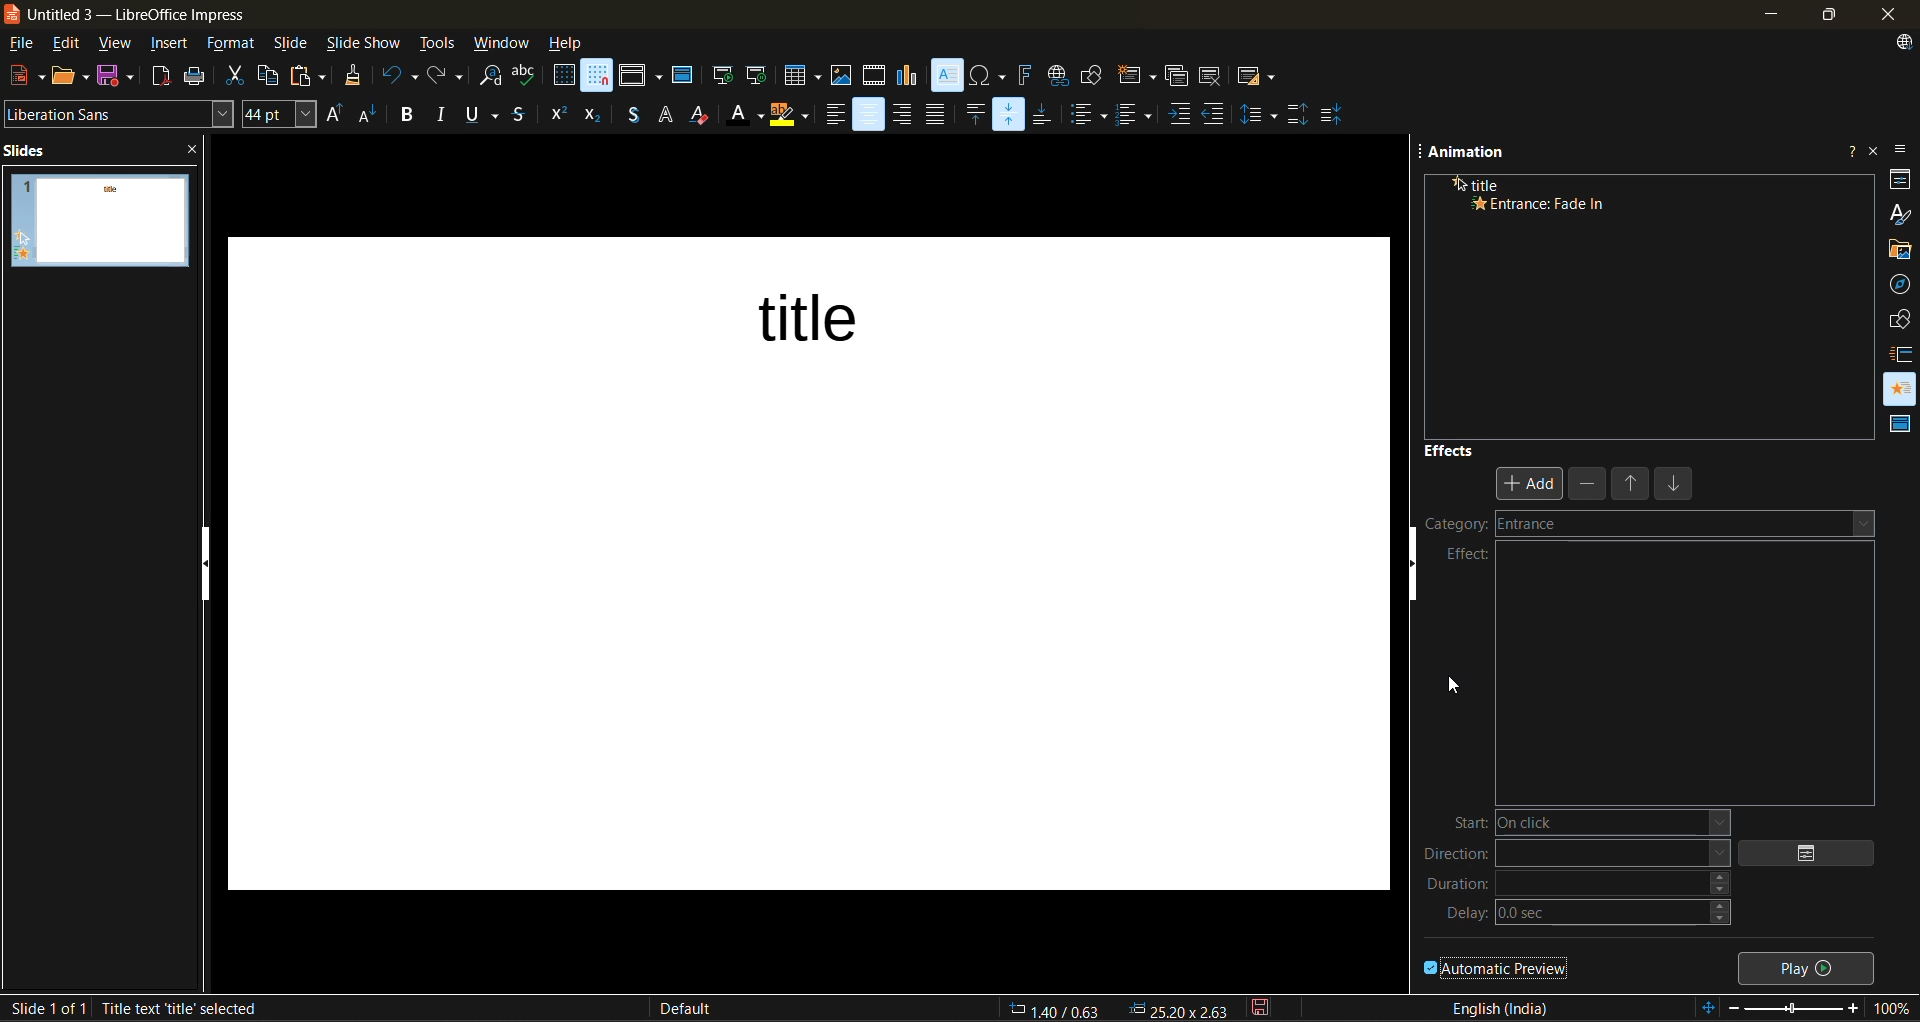  I want to click on animation added to the slide, so click(22, 248).